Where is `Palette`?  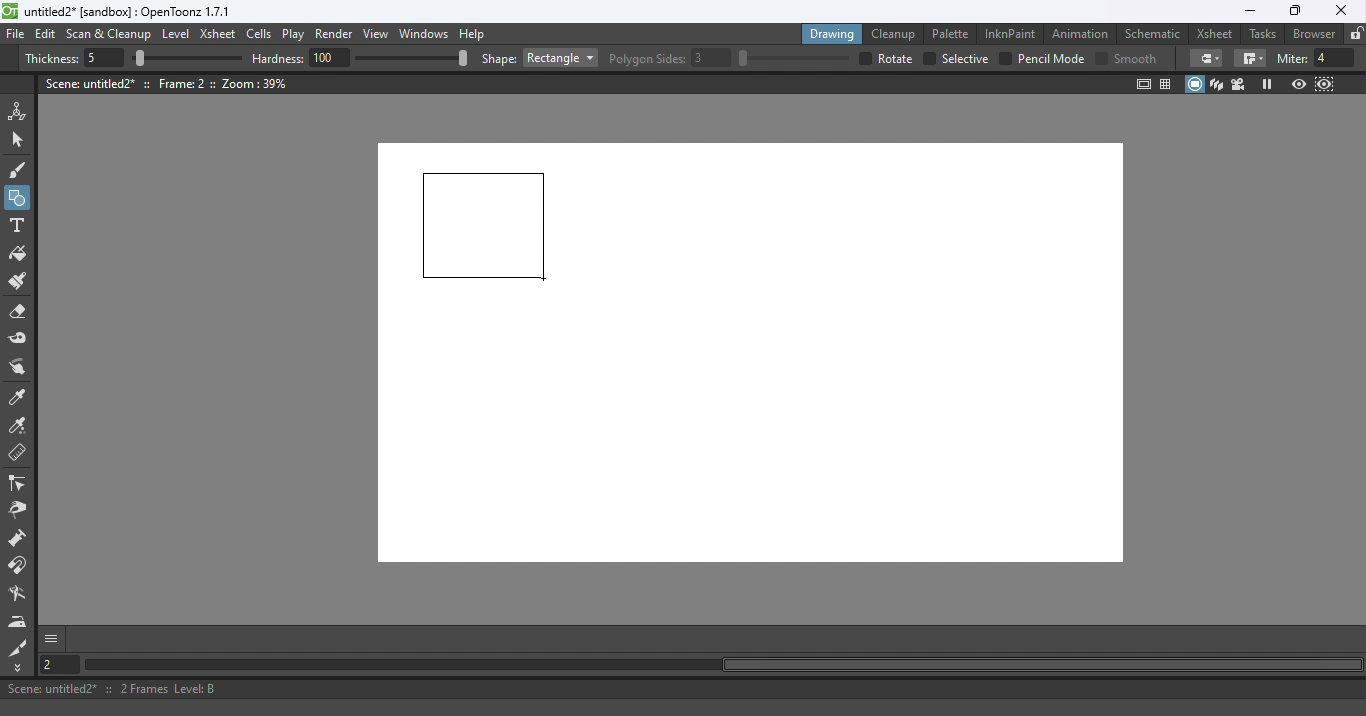
Palette is located at coordinates (953, 33).